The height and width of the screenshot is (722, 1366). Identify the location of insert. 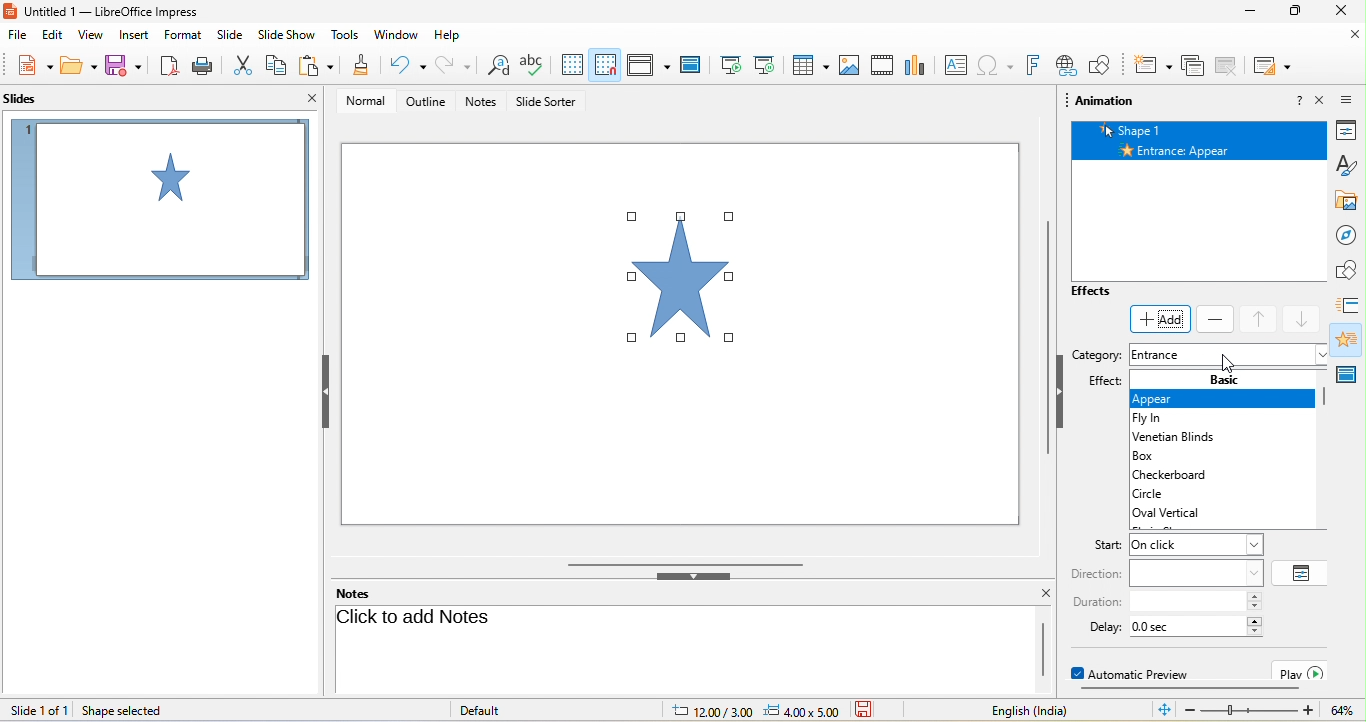
(132, 36).